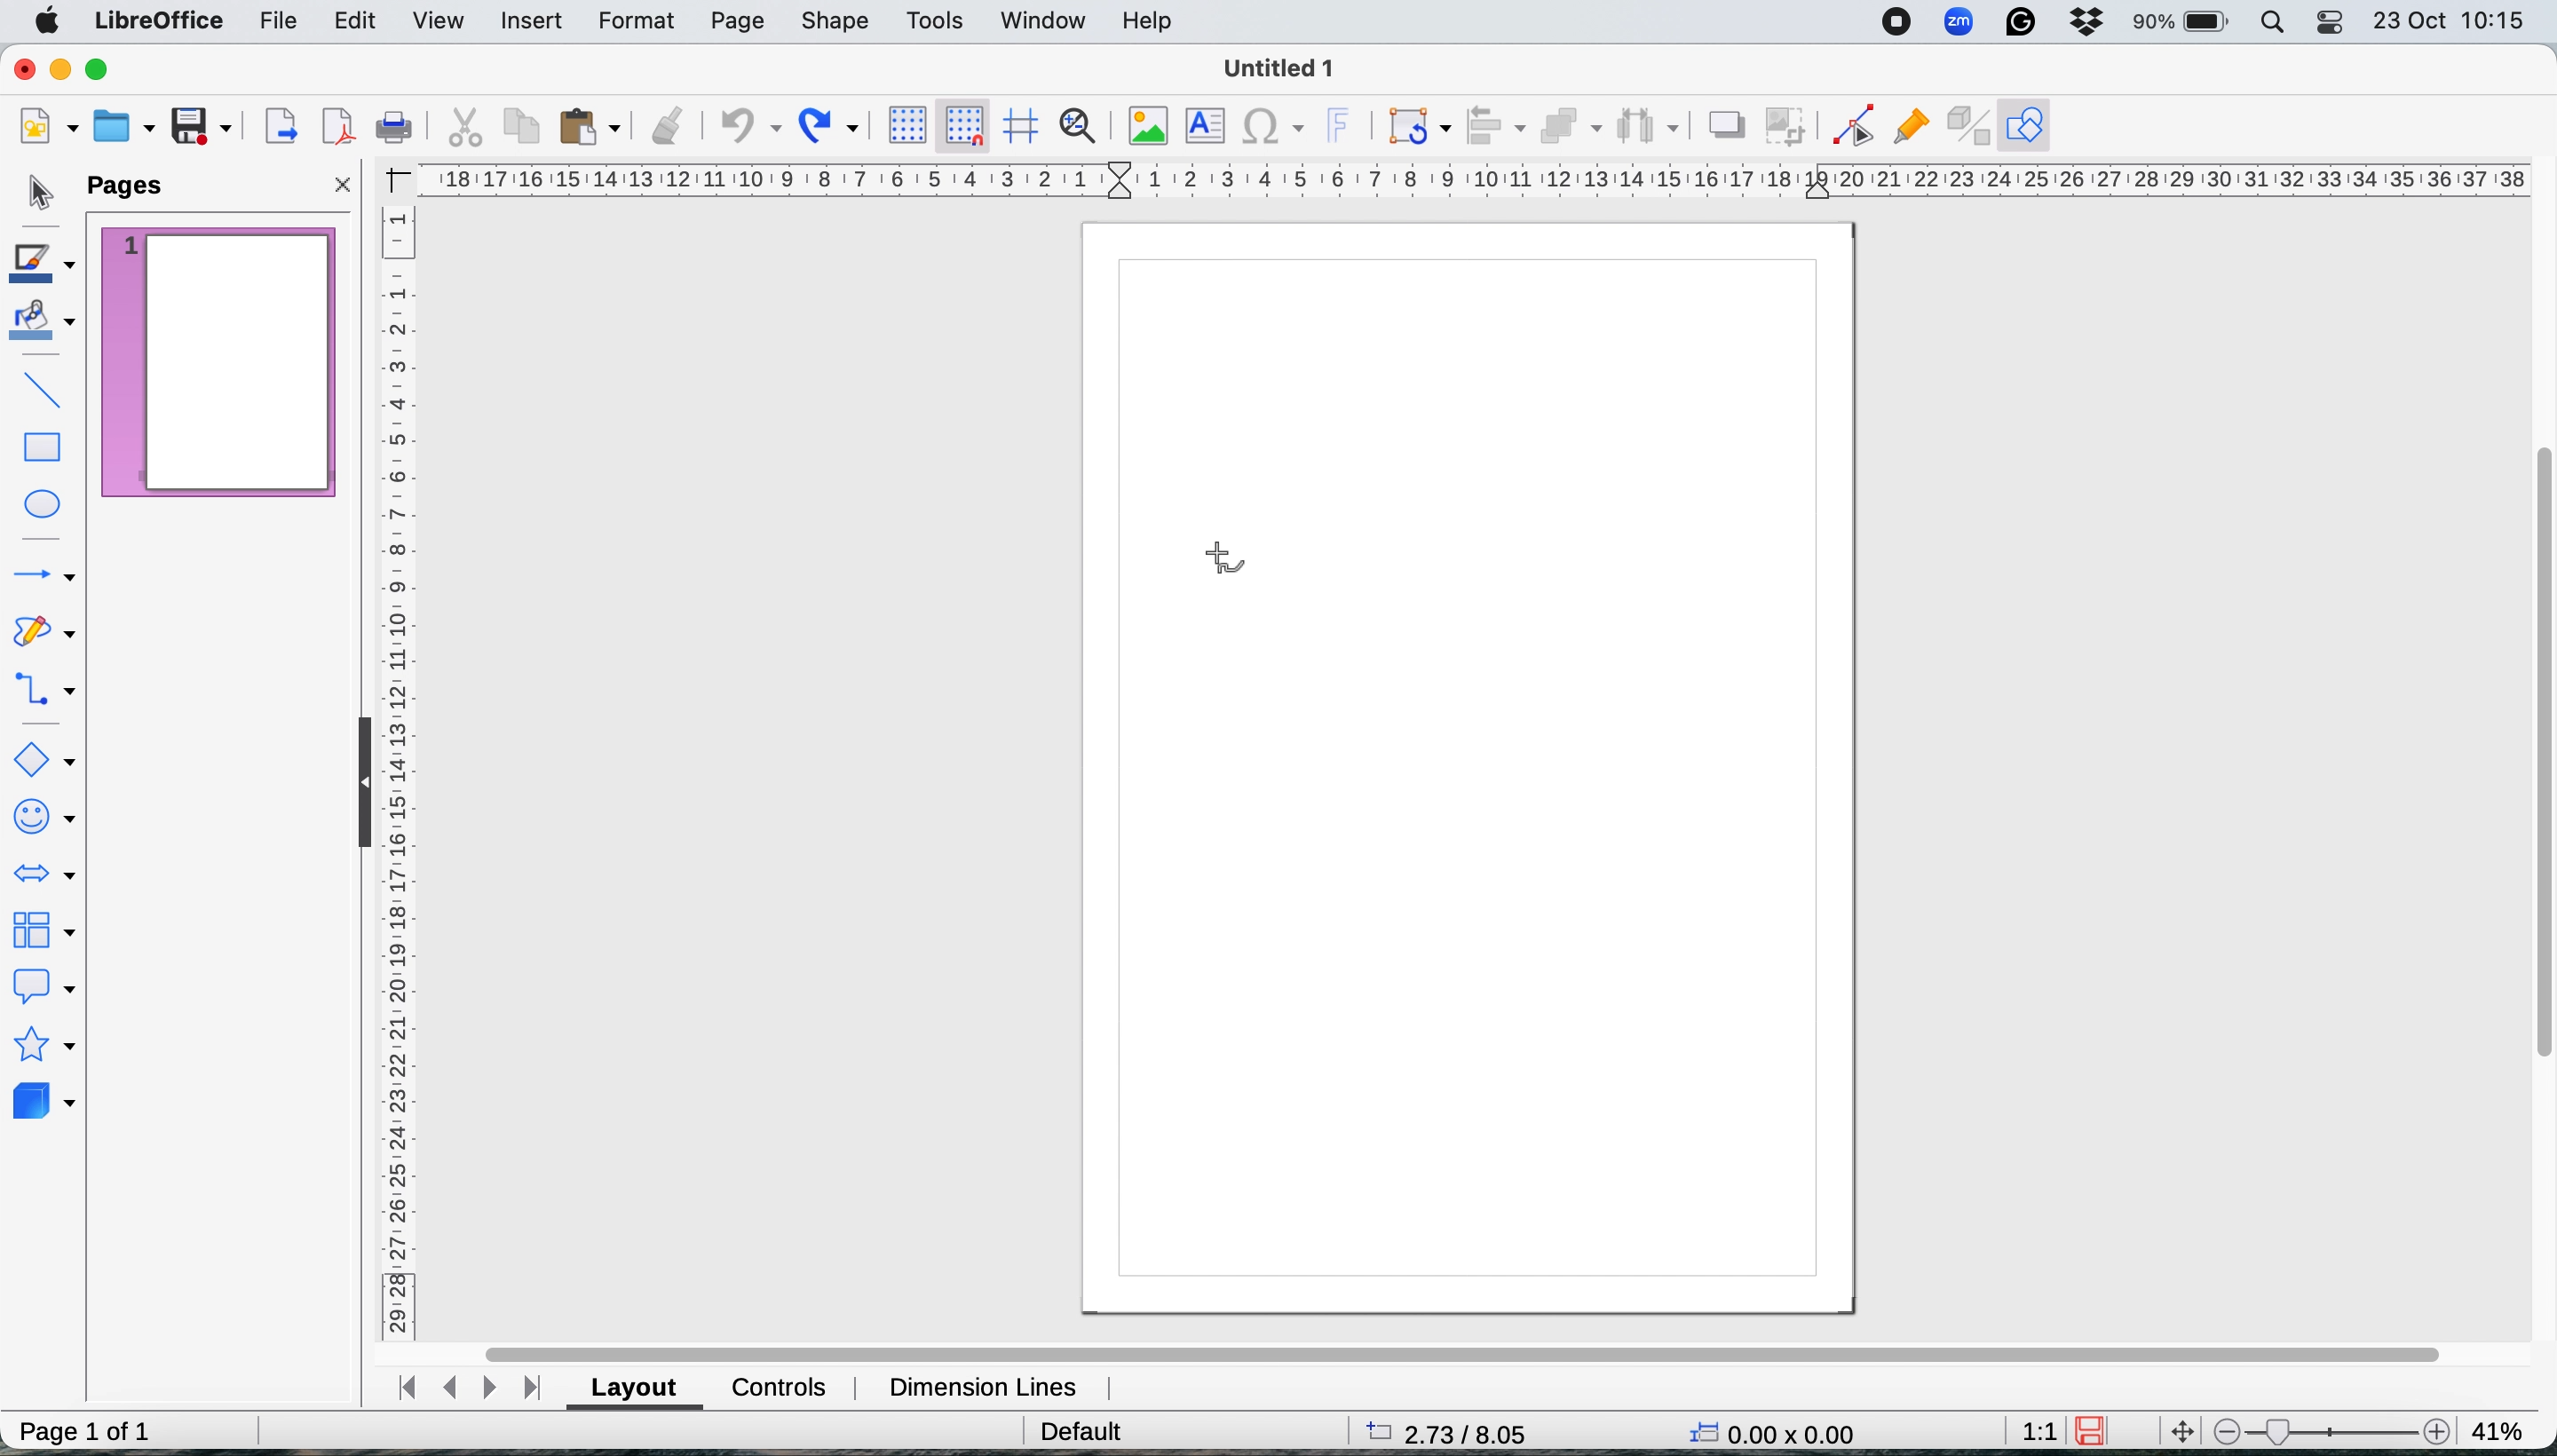 Image resolution: width=2557 pixels, height=1456 pixels. Describe the element at coordinates (42, 574) in the screenshot. I see `lines and arrows` at that location.